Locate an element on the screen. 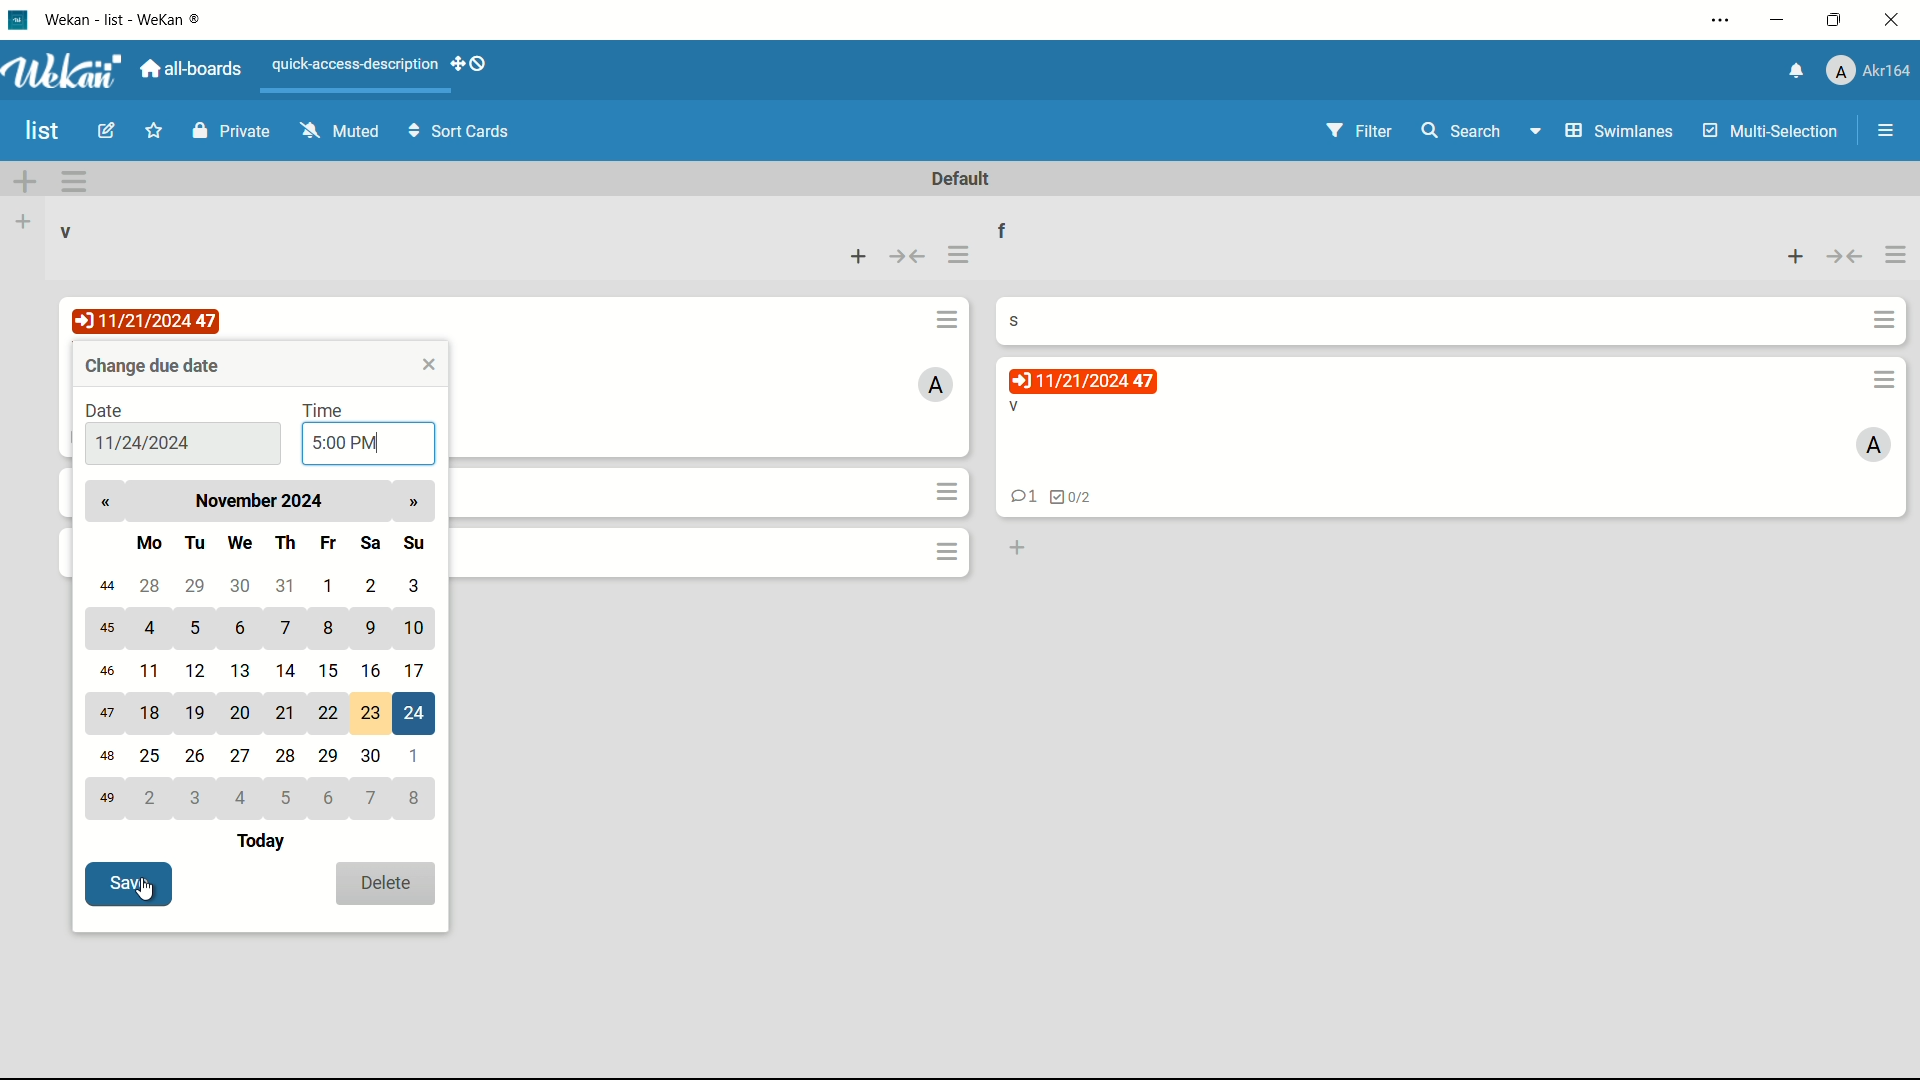 The image size is (1920, 1080). previous month is located at coordinates (105, 502).